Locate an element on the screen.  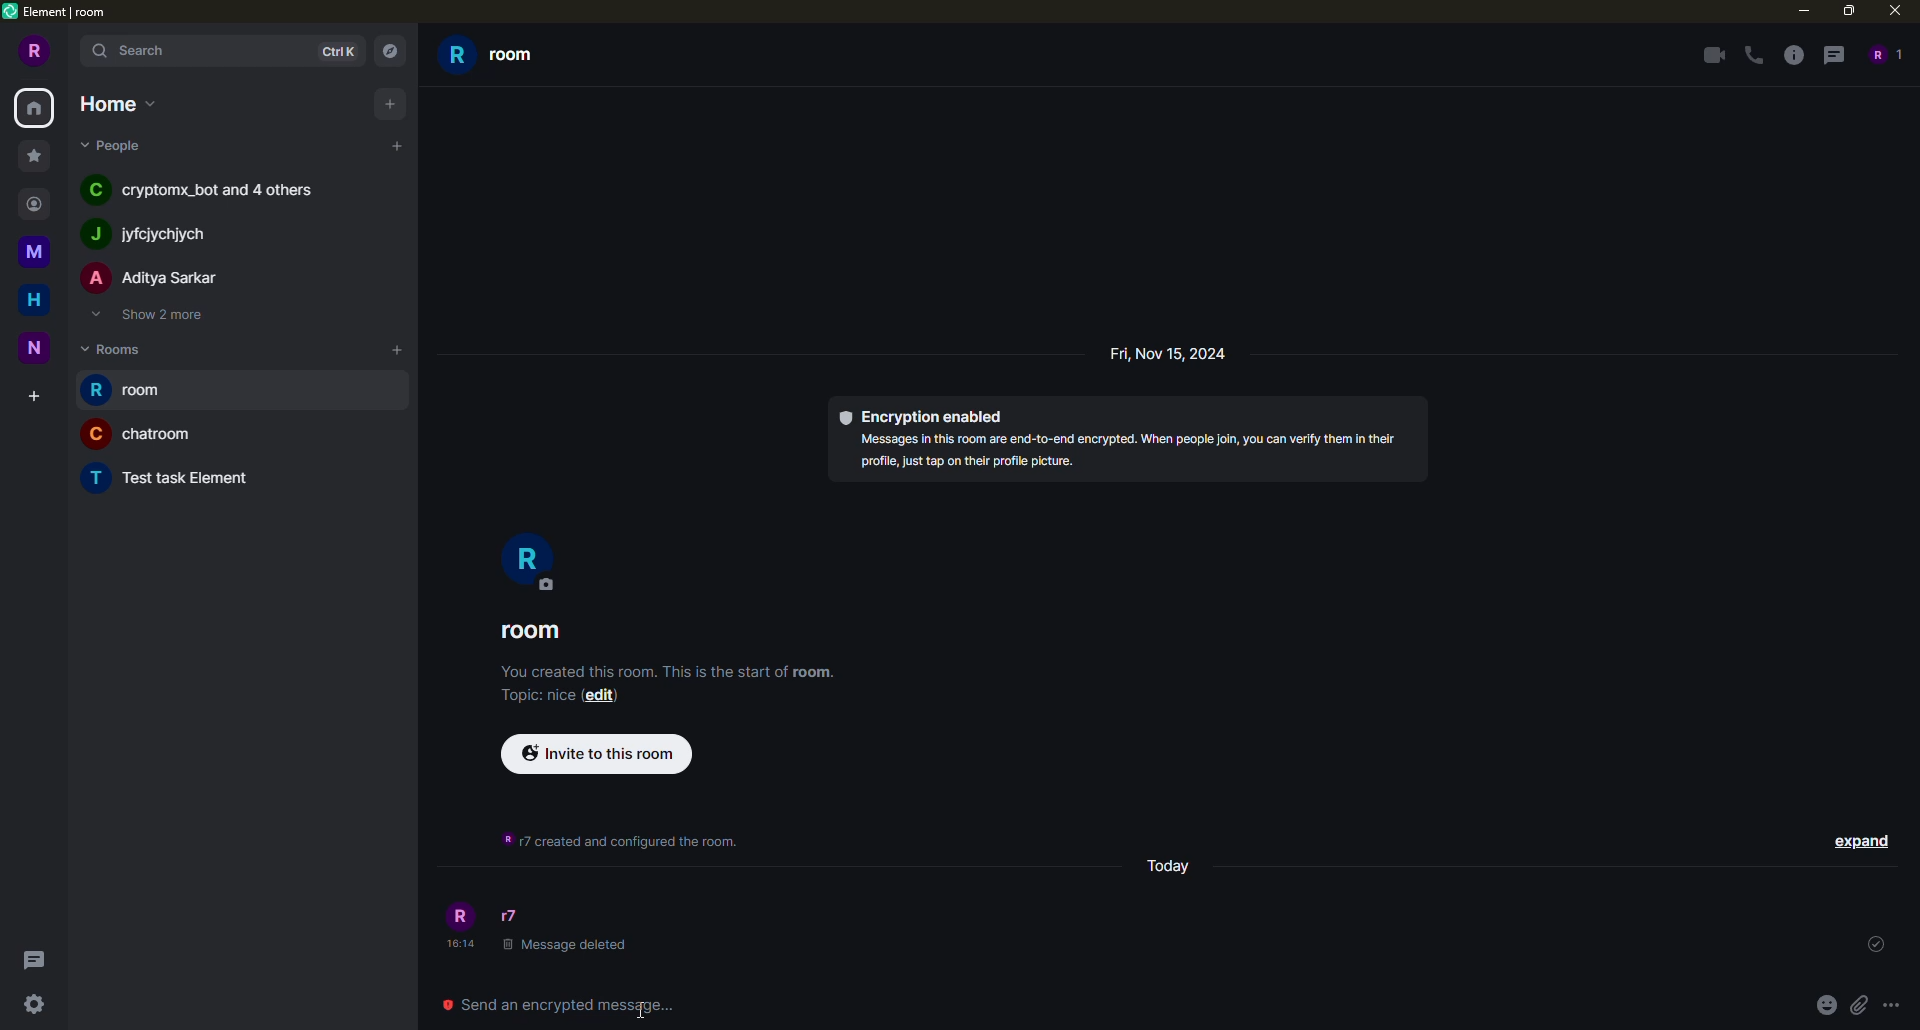
people is located at coordinates (154, 277).